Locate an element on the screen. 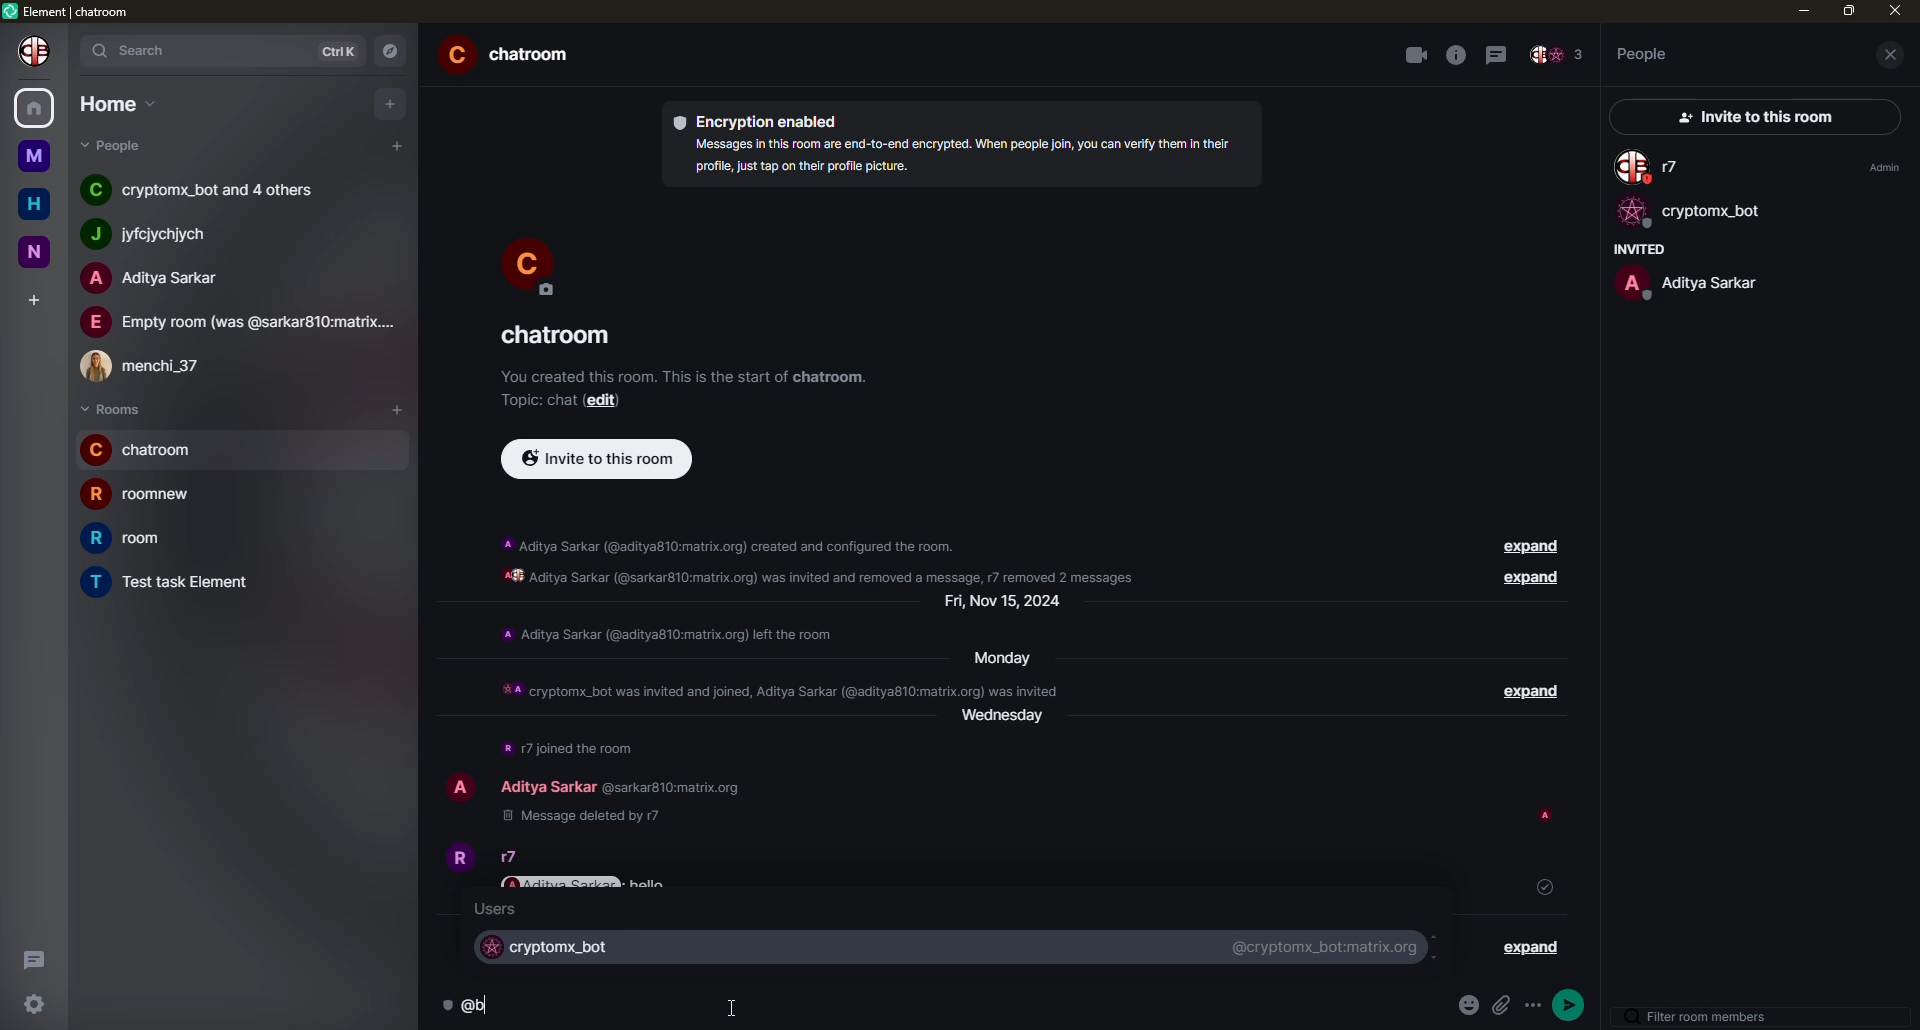 The width and height of the screenshot is (1920, 1030). filter room members is located at coordinates (1703, 1017).